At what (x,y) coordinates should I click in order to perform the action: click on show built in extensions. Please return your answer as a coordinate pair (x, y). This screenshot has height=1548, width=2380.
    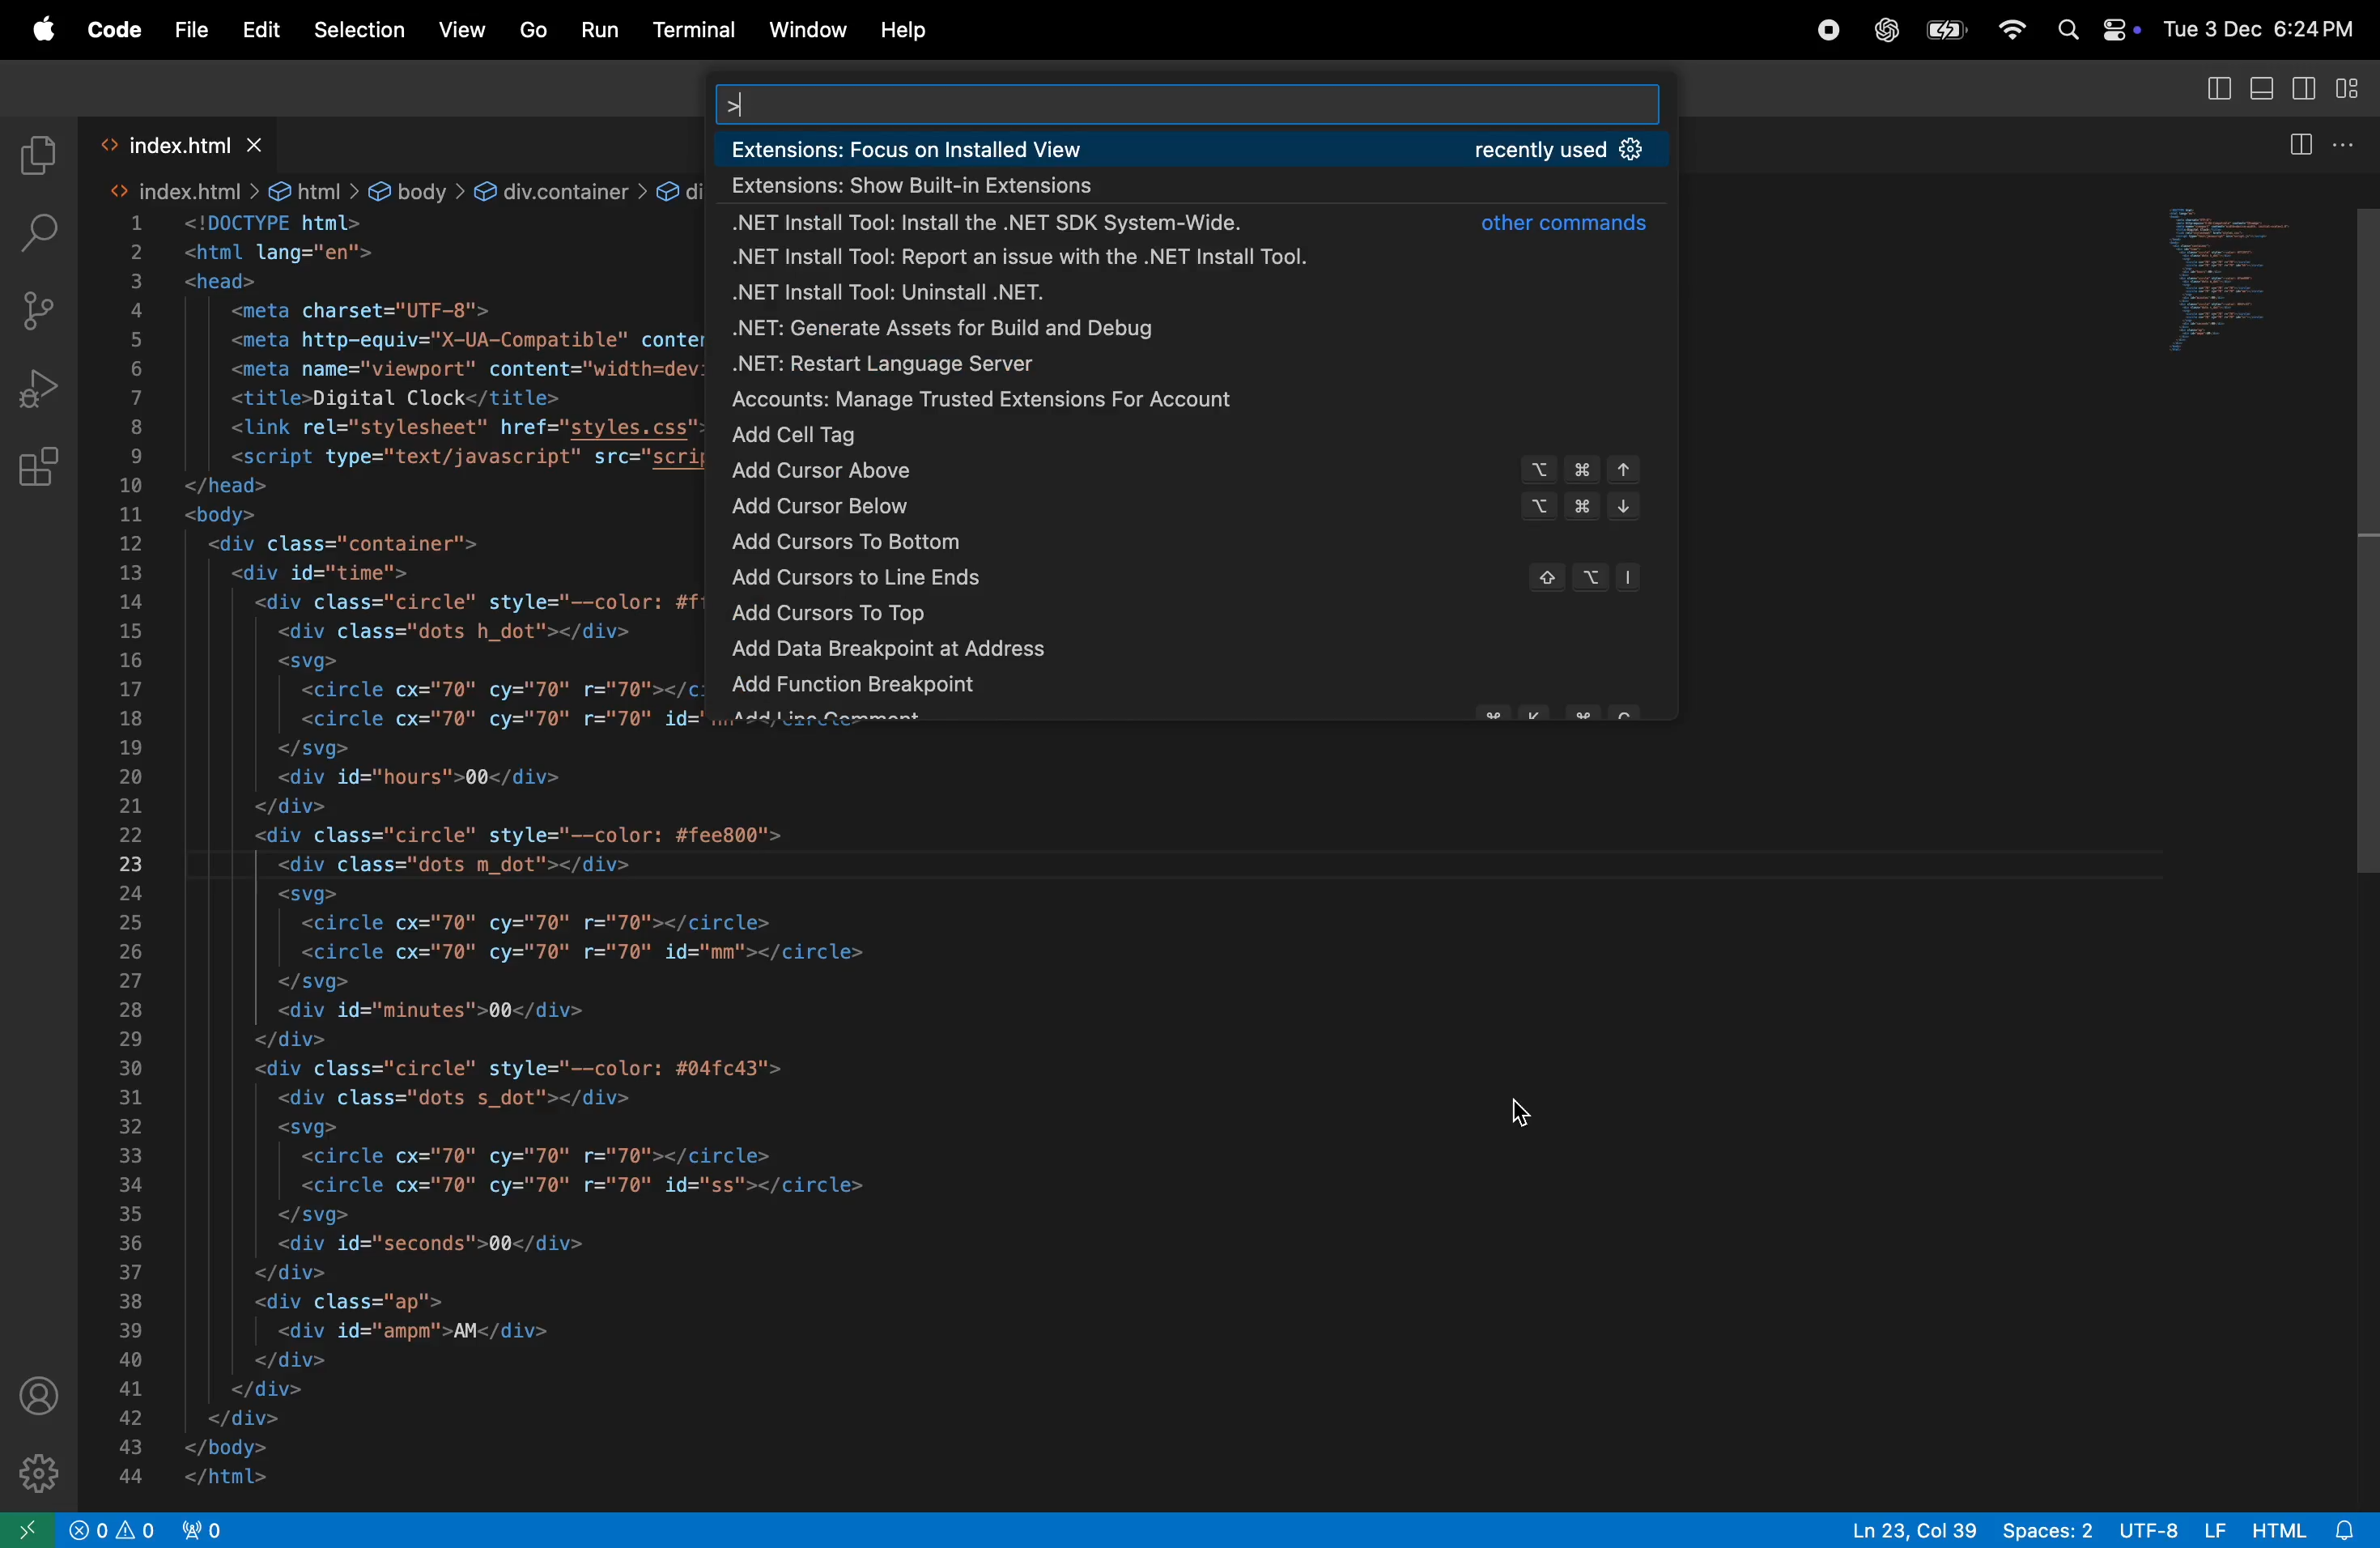
    Looking at the image, I should click on (1189, 186).